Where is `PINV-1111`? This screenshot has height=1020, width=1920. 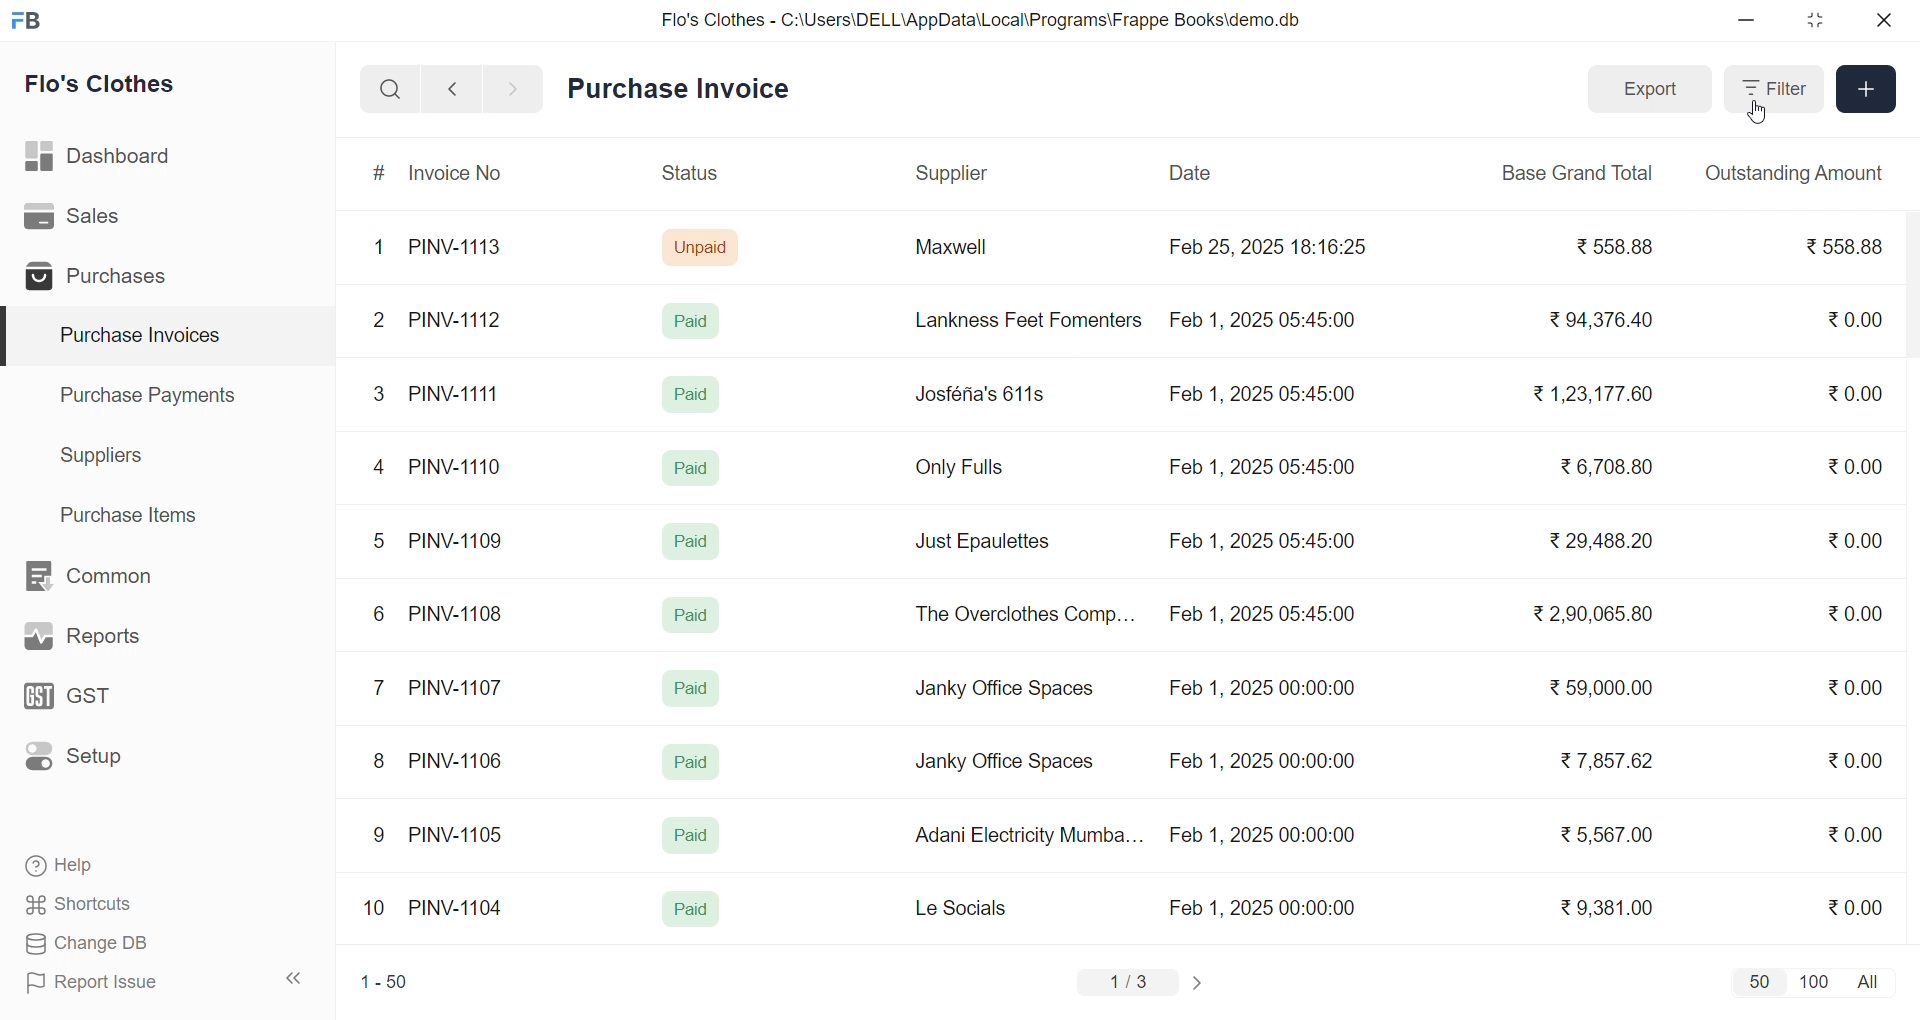 PINV-1111 is located at coordinates (456, 393).